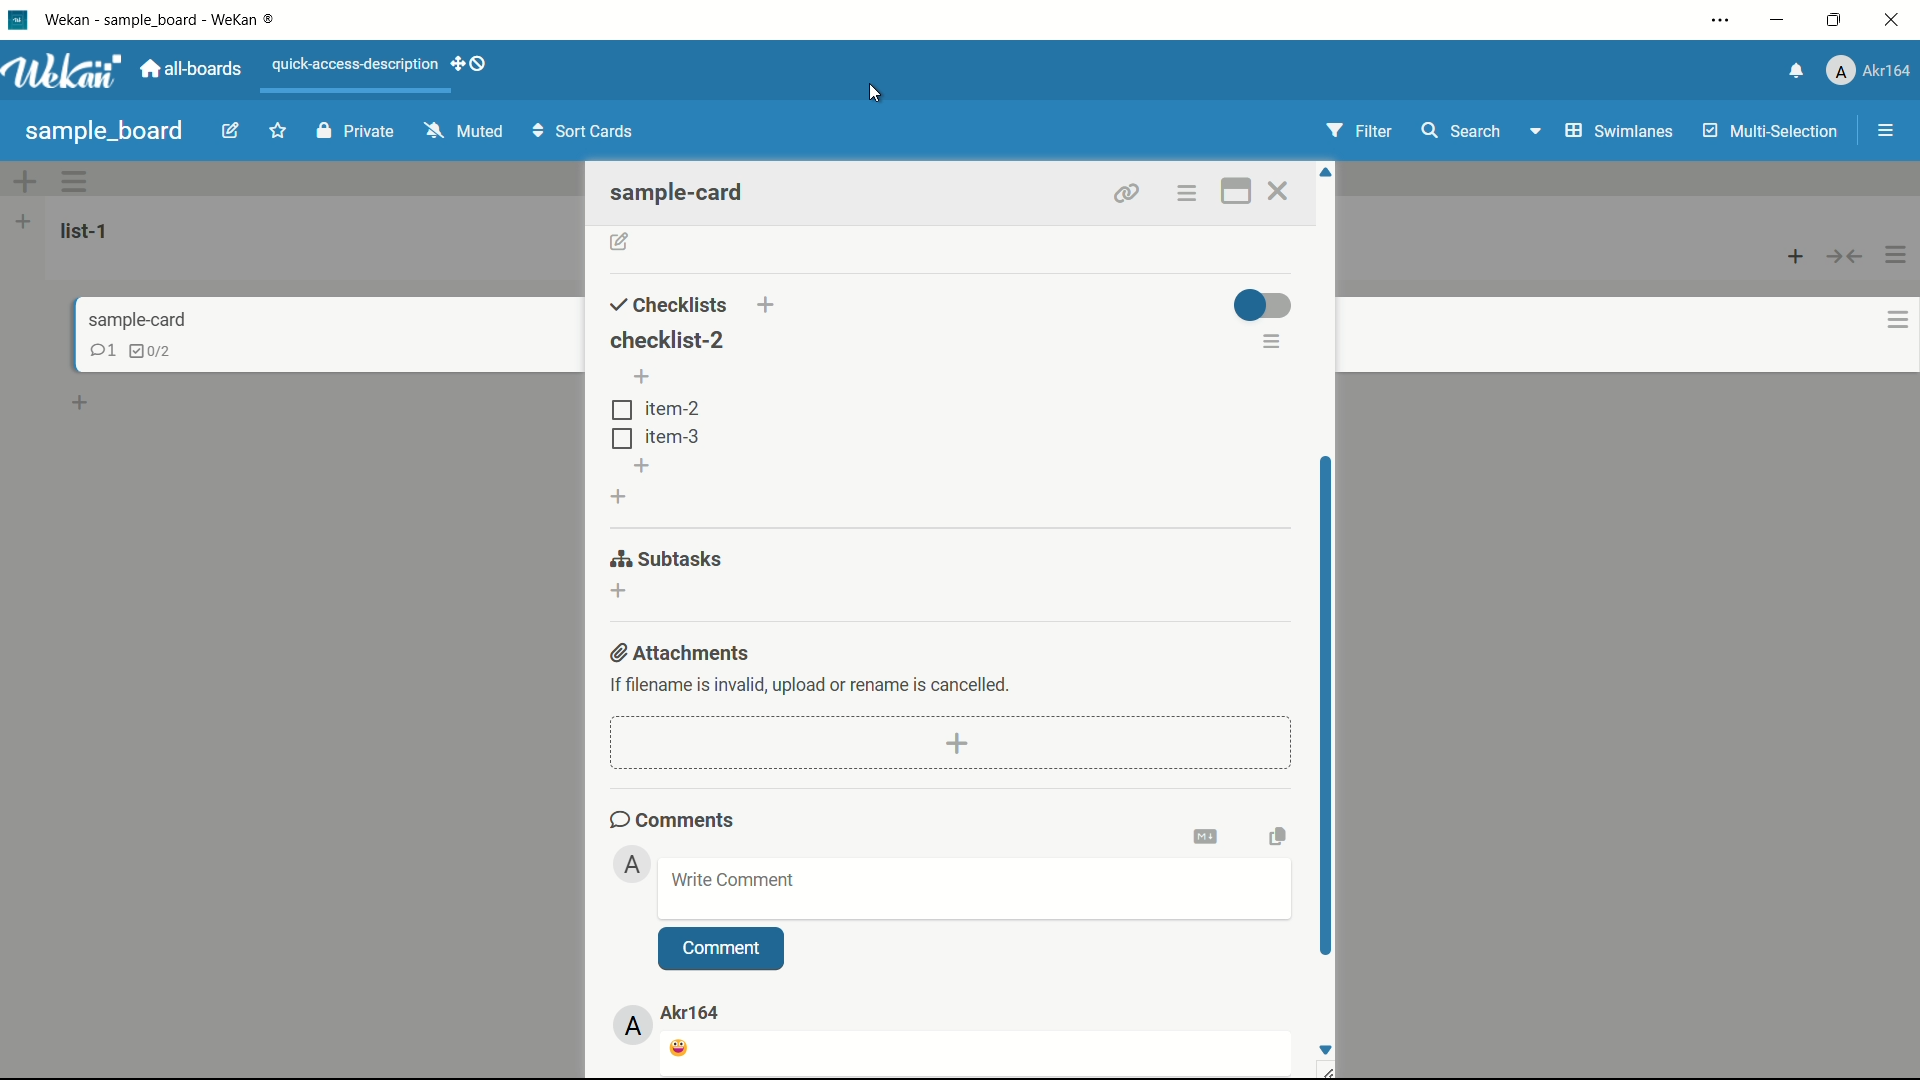 The height and width of the screenshot is (1080, 1920). Describe the element at coordinates (1234, 191) in the screenshot. I see `maximize card` at that location.